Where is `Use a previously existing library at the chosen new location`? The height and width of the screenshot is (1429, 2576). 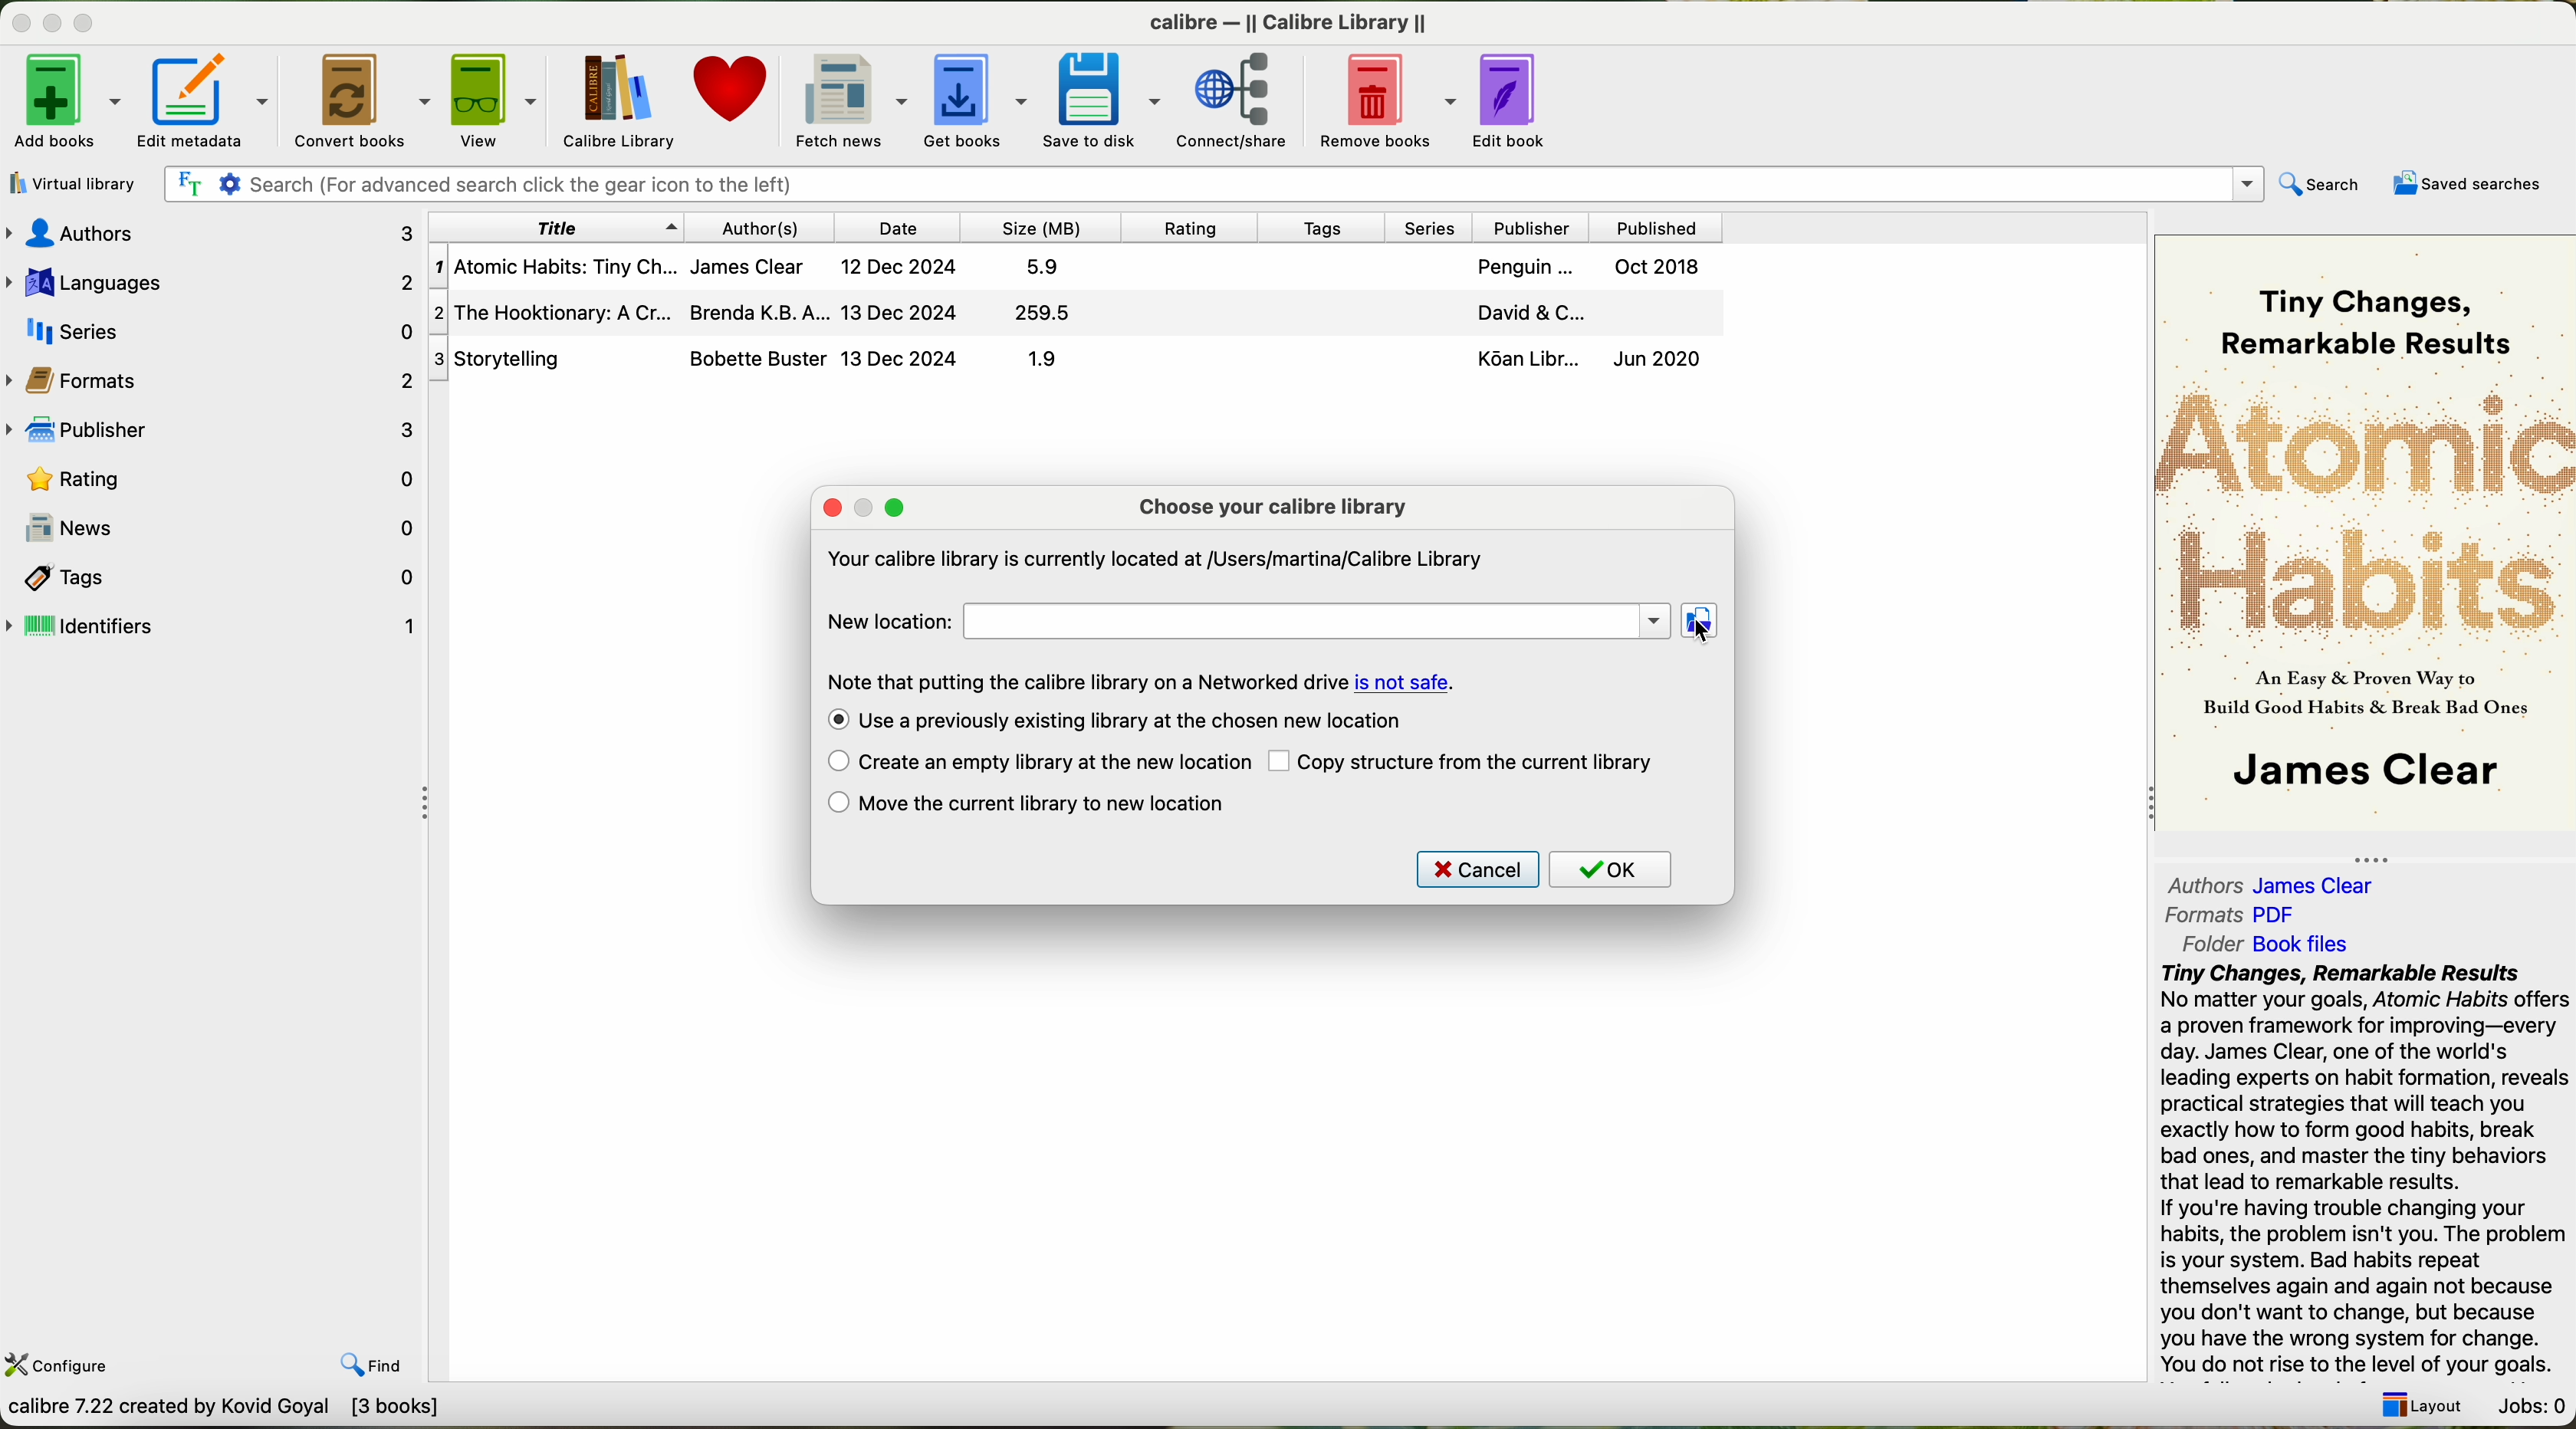 Use a previously existing library at the chosen new location is located at coordinates (1137, 721).